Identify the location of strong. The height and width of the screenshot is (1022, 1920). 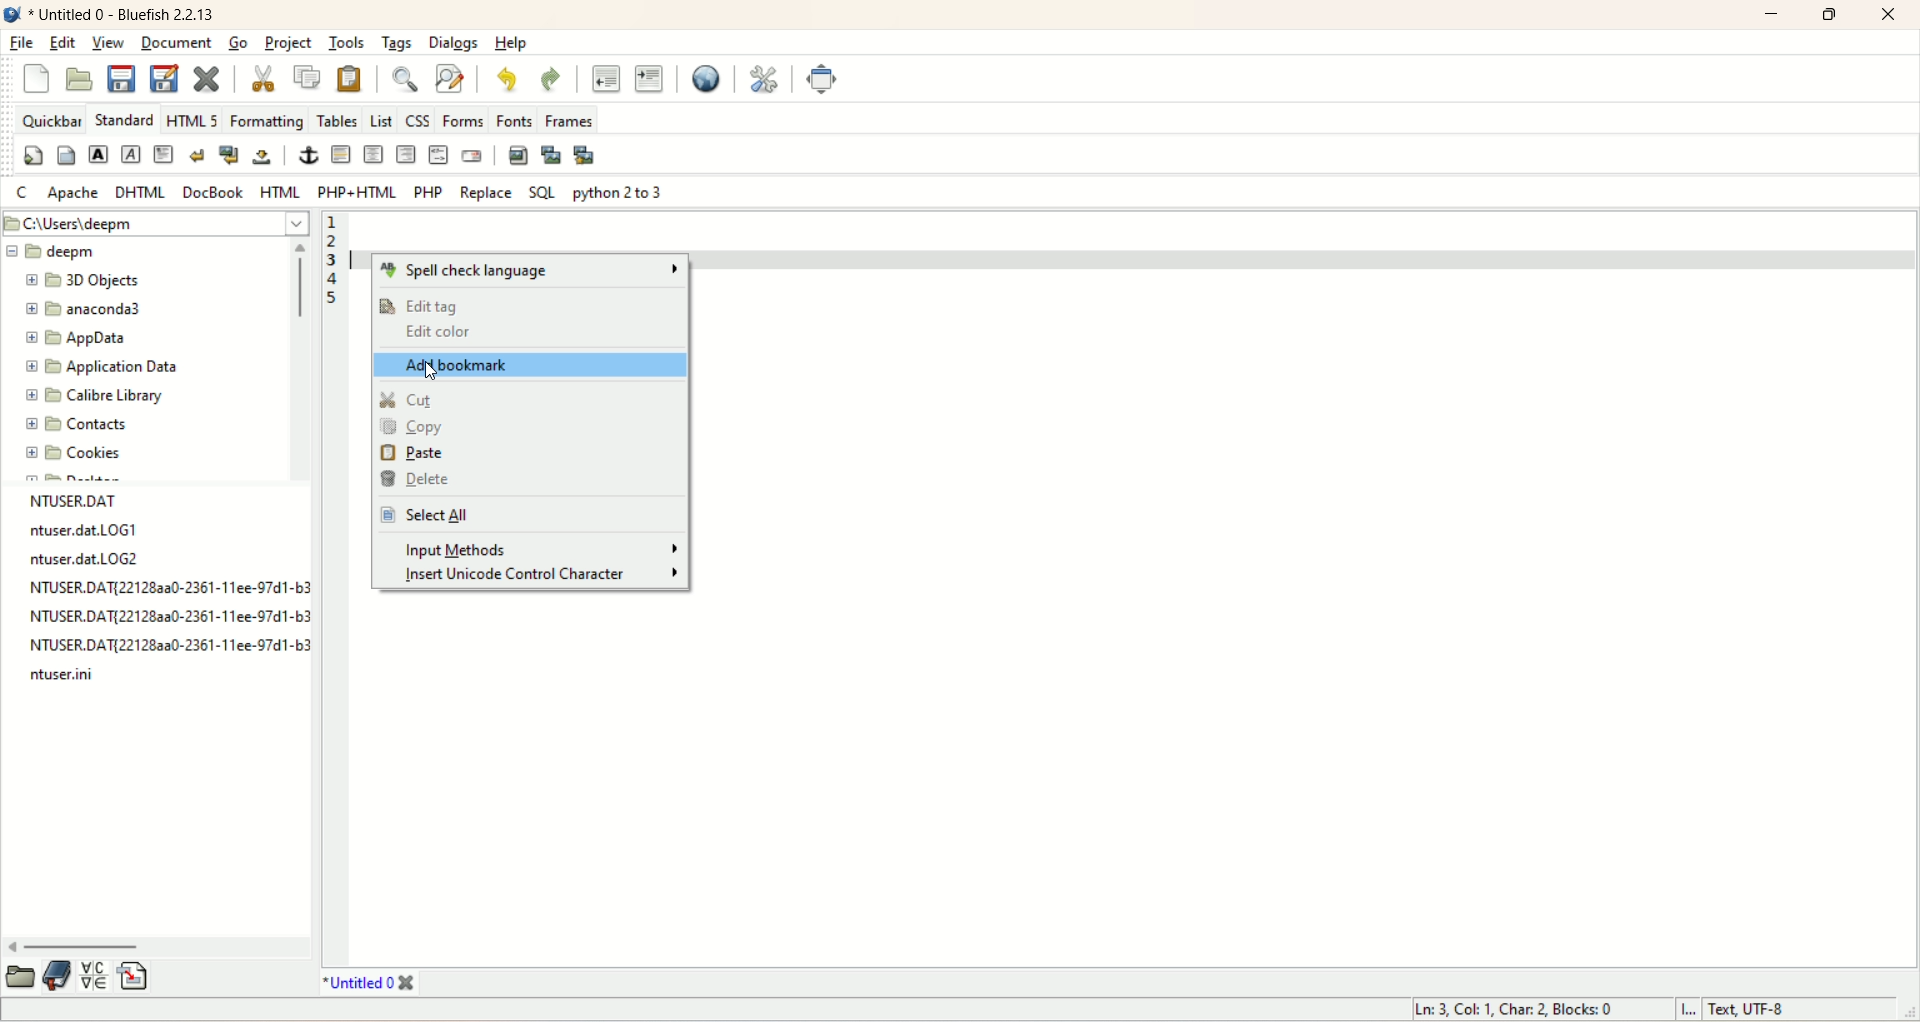
(97, 154).